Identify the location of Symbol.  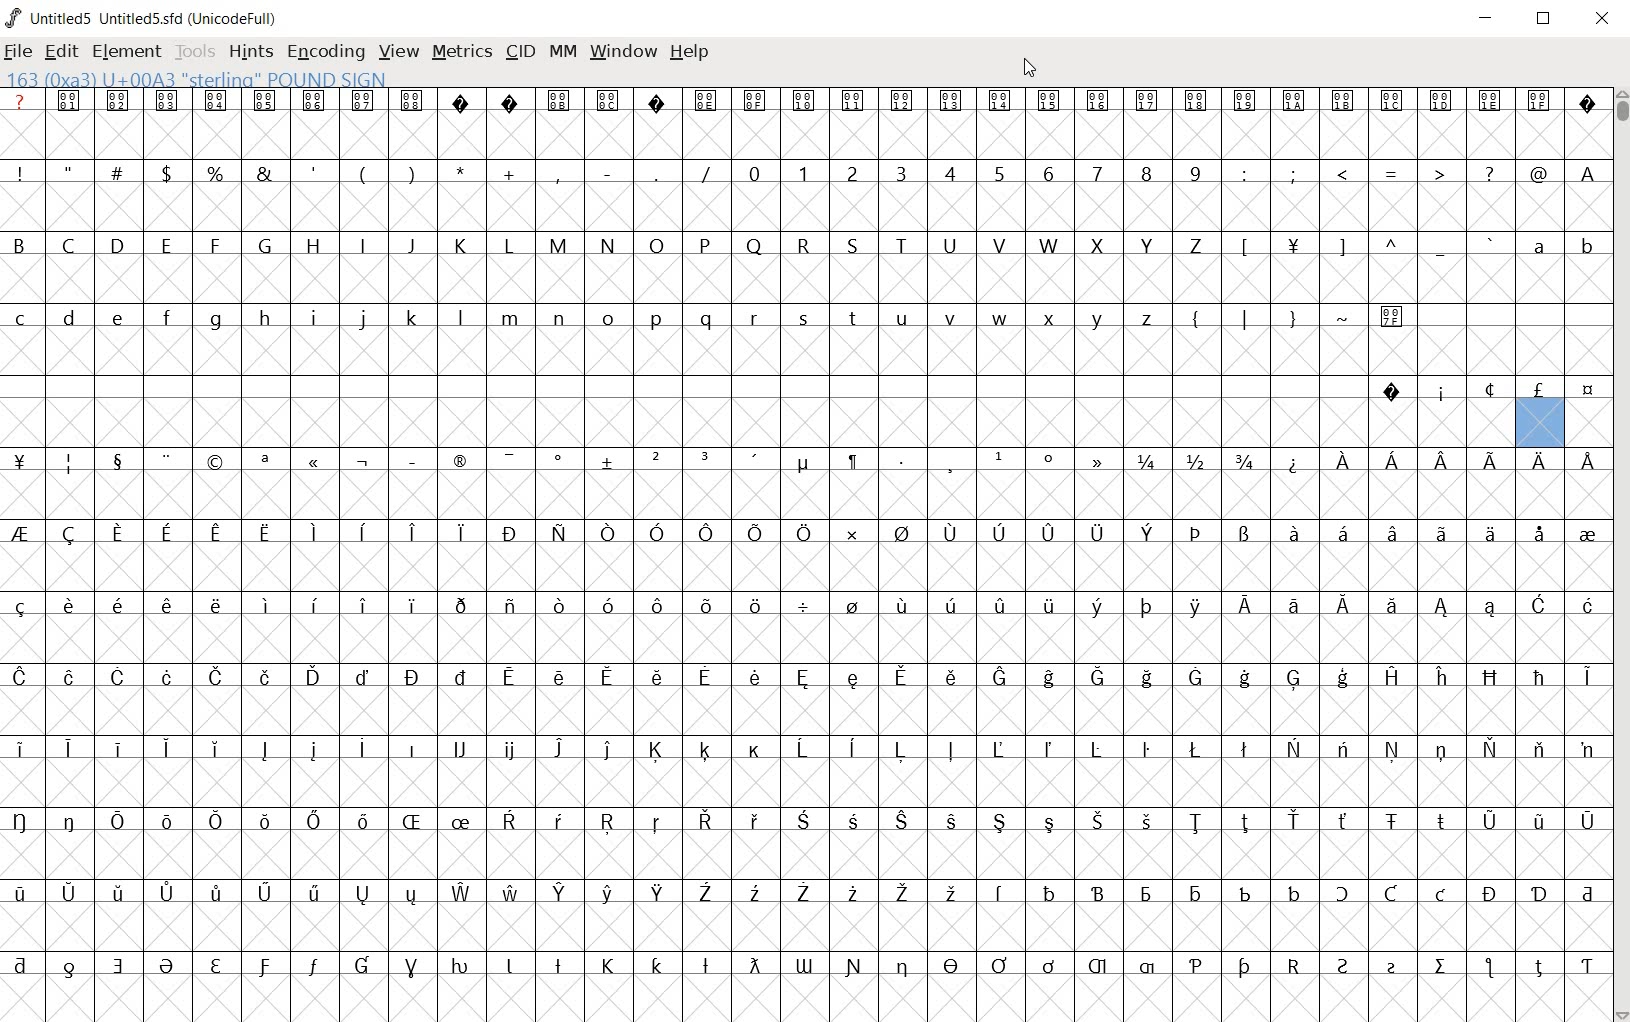
(362, 894).